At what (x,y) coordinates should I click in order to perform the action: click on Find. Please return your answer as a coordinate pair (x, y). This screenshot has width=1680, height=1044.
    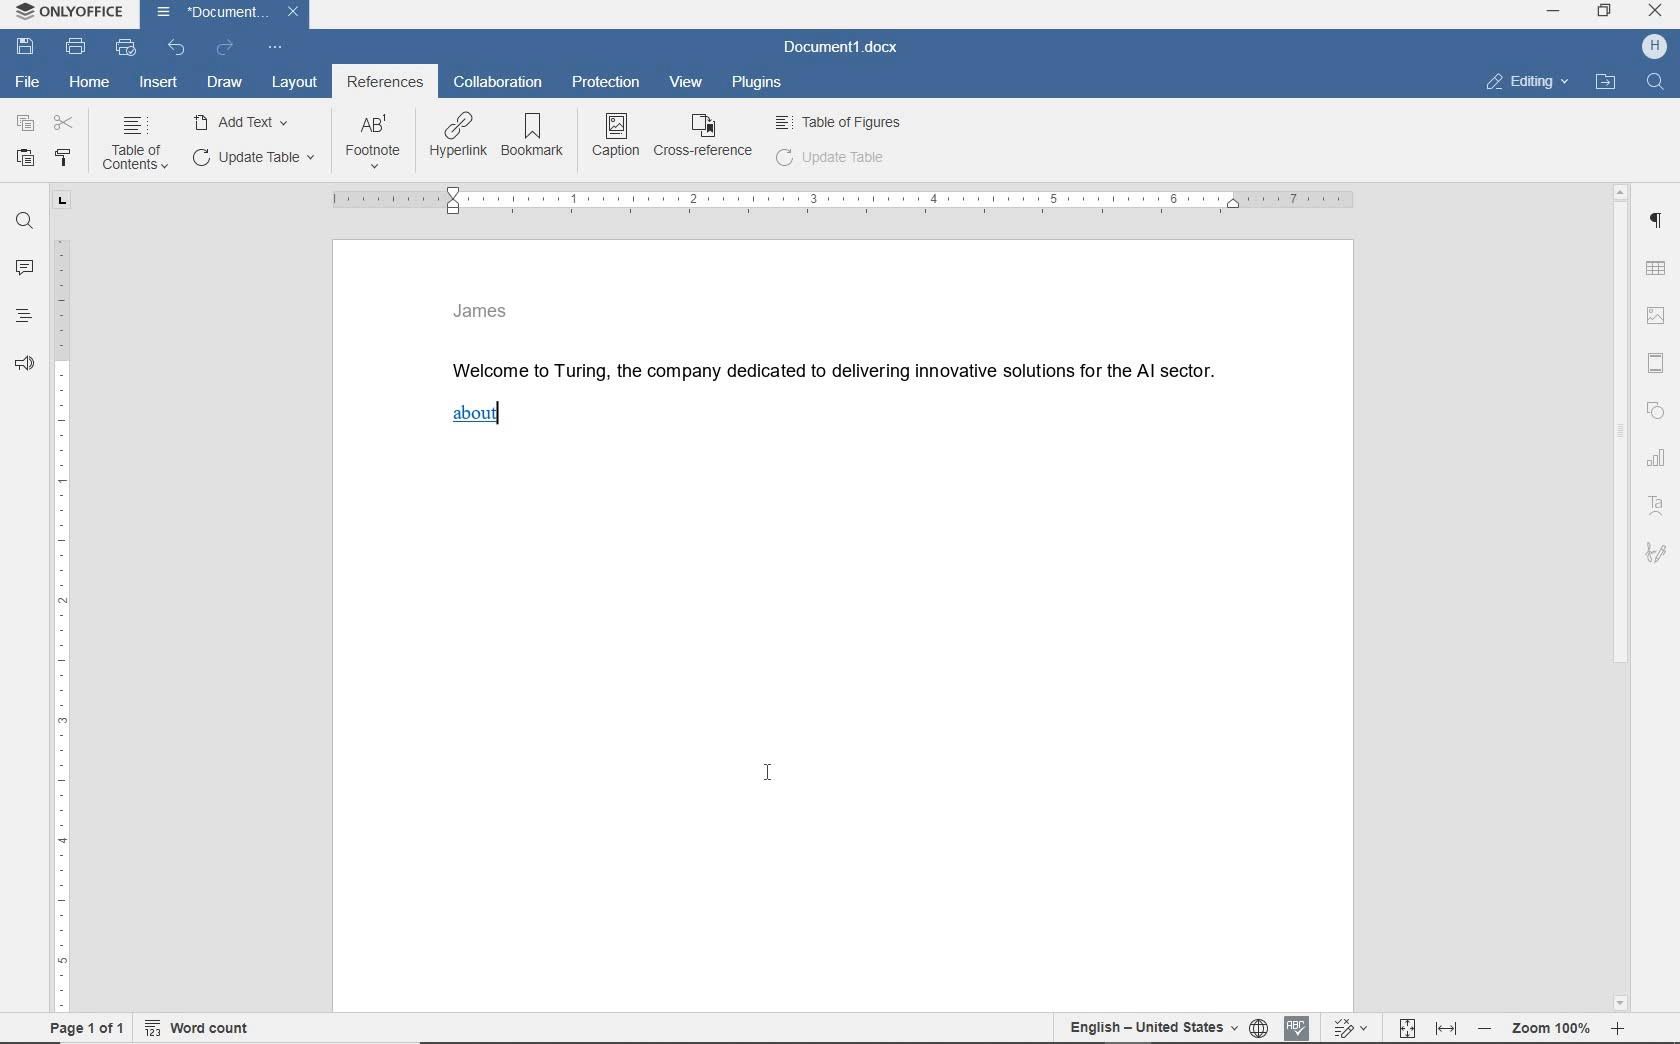
    Looking at the image, I should click on (1659, 81).